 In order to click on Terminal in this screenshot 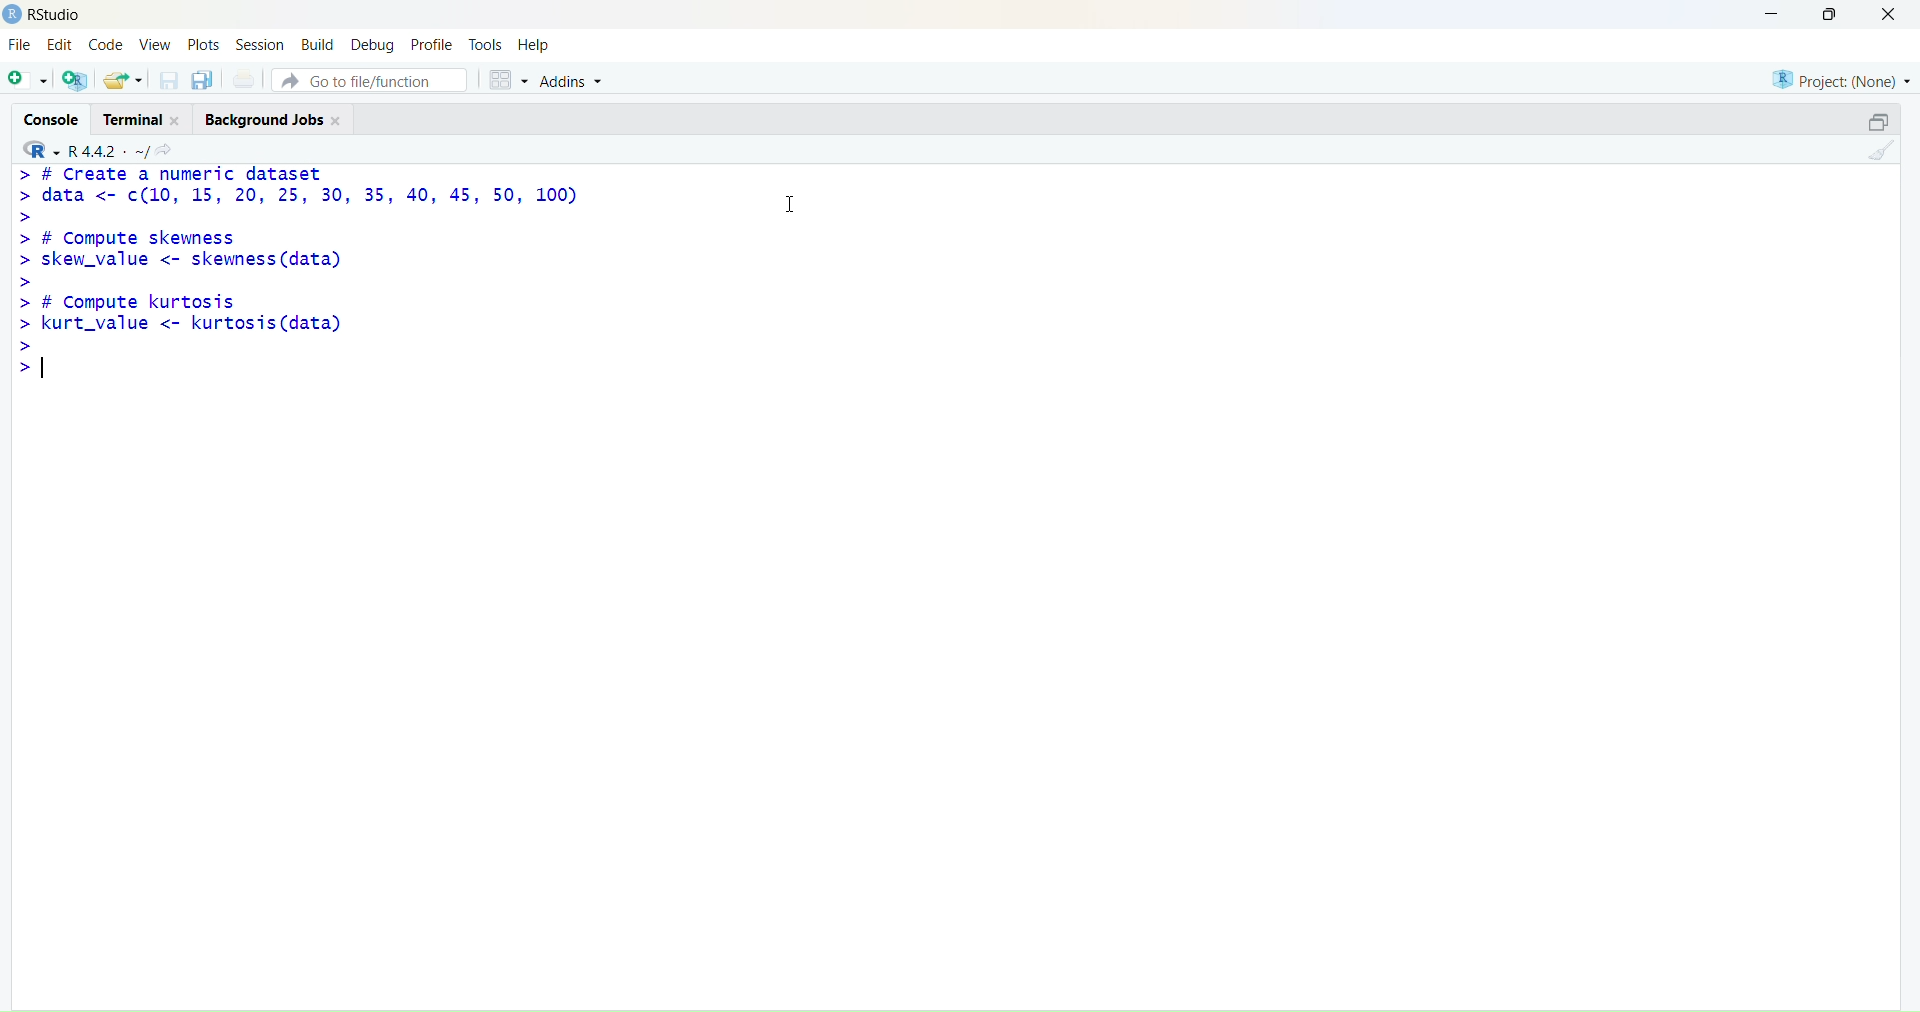, I will do `click(147, 118)`.